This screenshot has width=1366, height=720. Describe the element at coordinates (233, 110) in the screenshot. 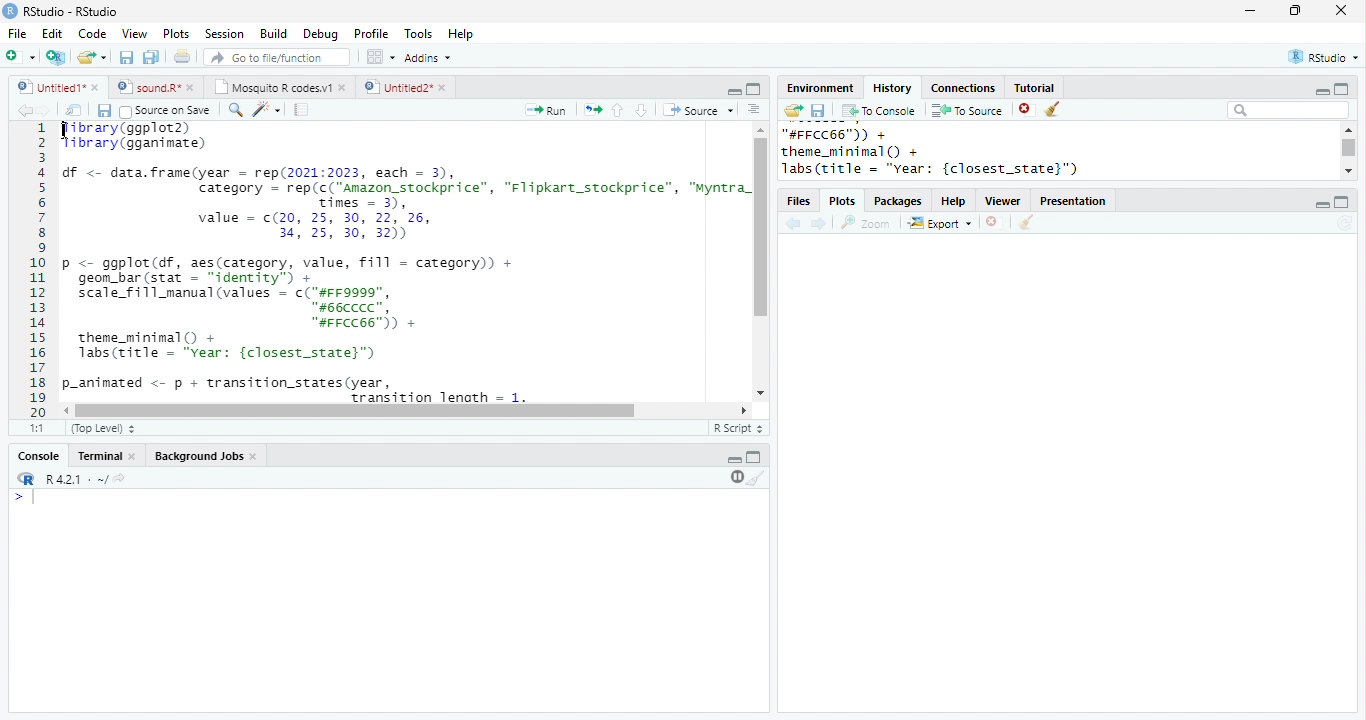

I see `search` at that location.